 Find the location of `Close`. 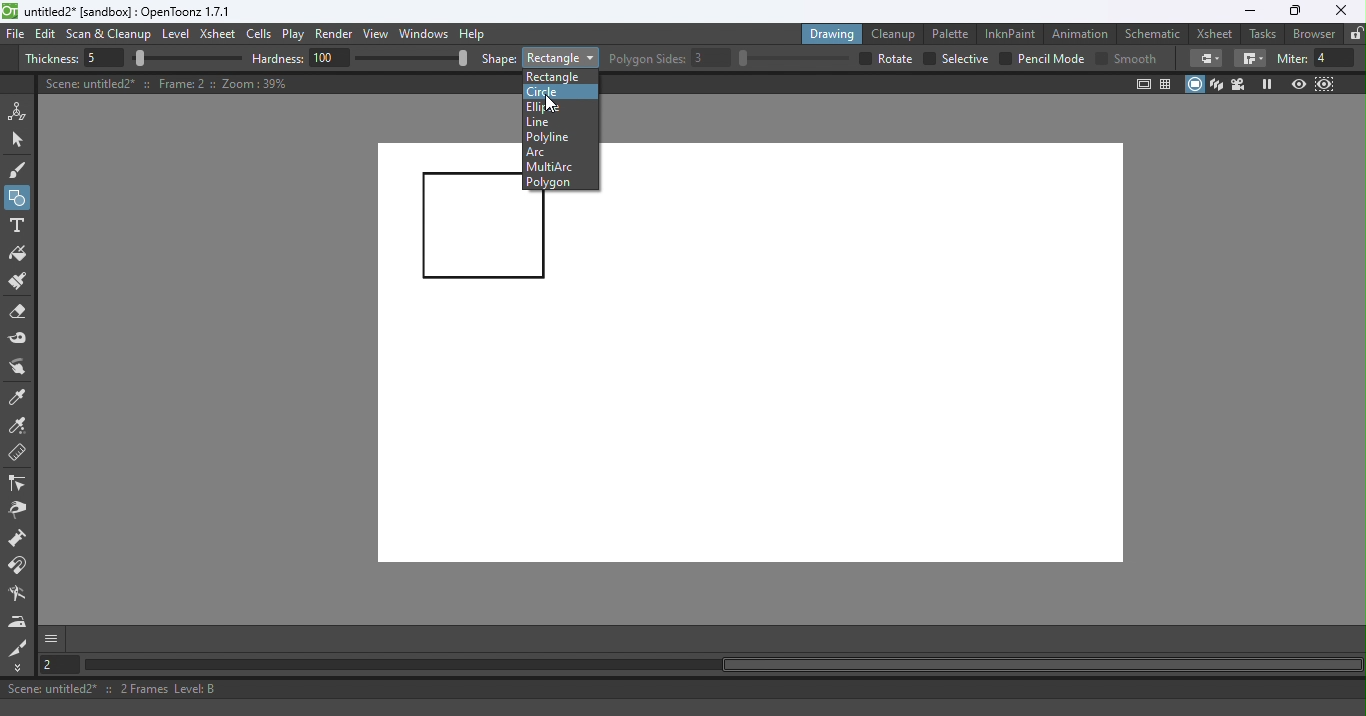

Close is located at coordinates (1340, 11).